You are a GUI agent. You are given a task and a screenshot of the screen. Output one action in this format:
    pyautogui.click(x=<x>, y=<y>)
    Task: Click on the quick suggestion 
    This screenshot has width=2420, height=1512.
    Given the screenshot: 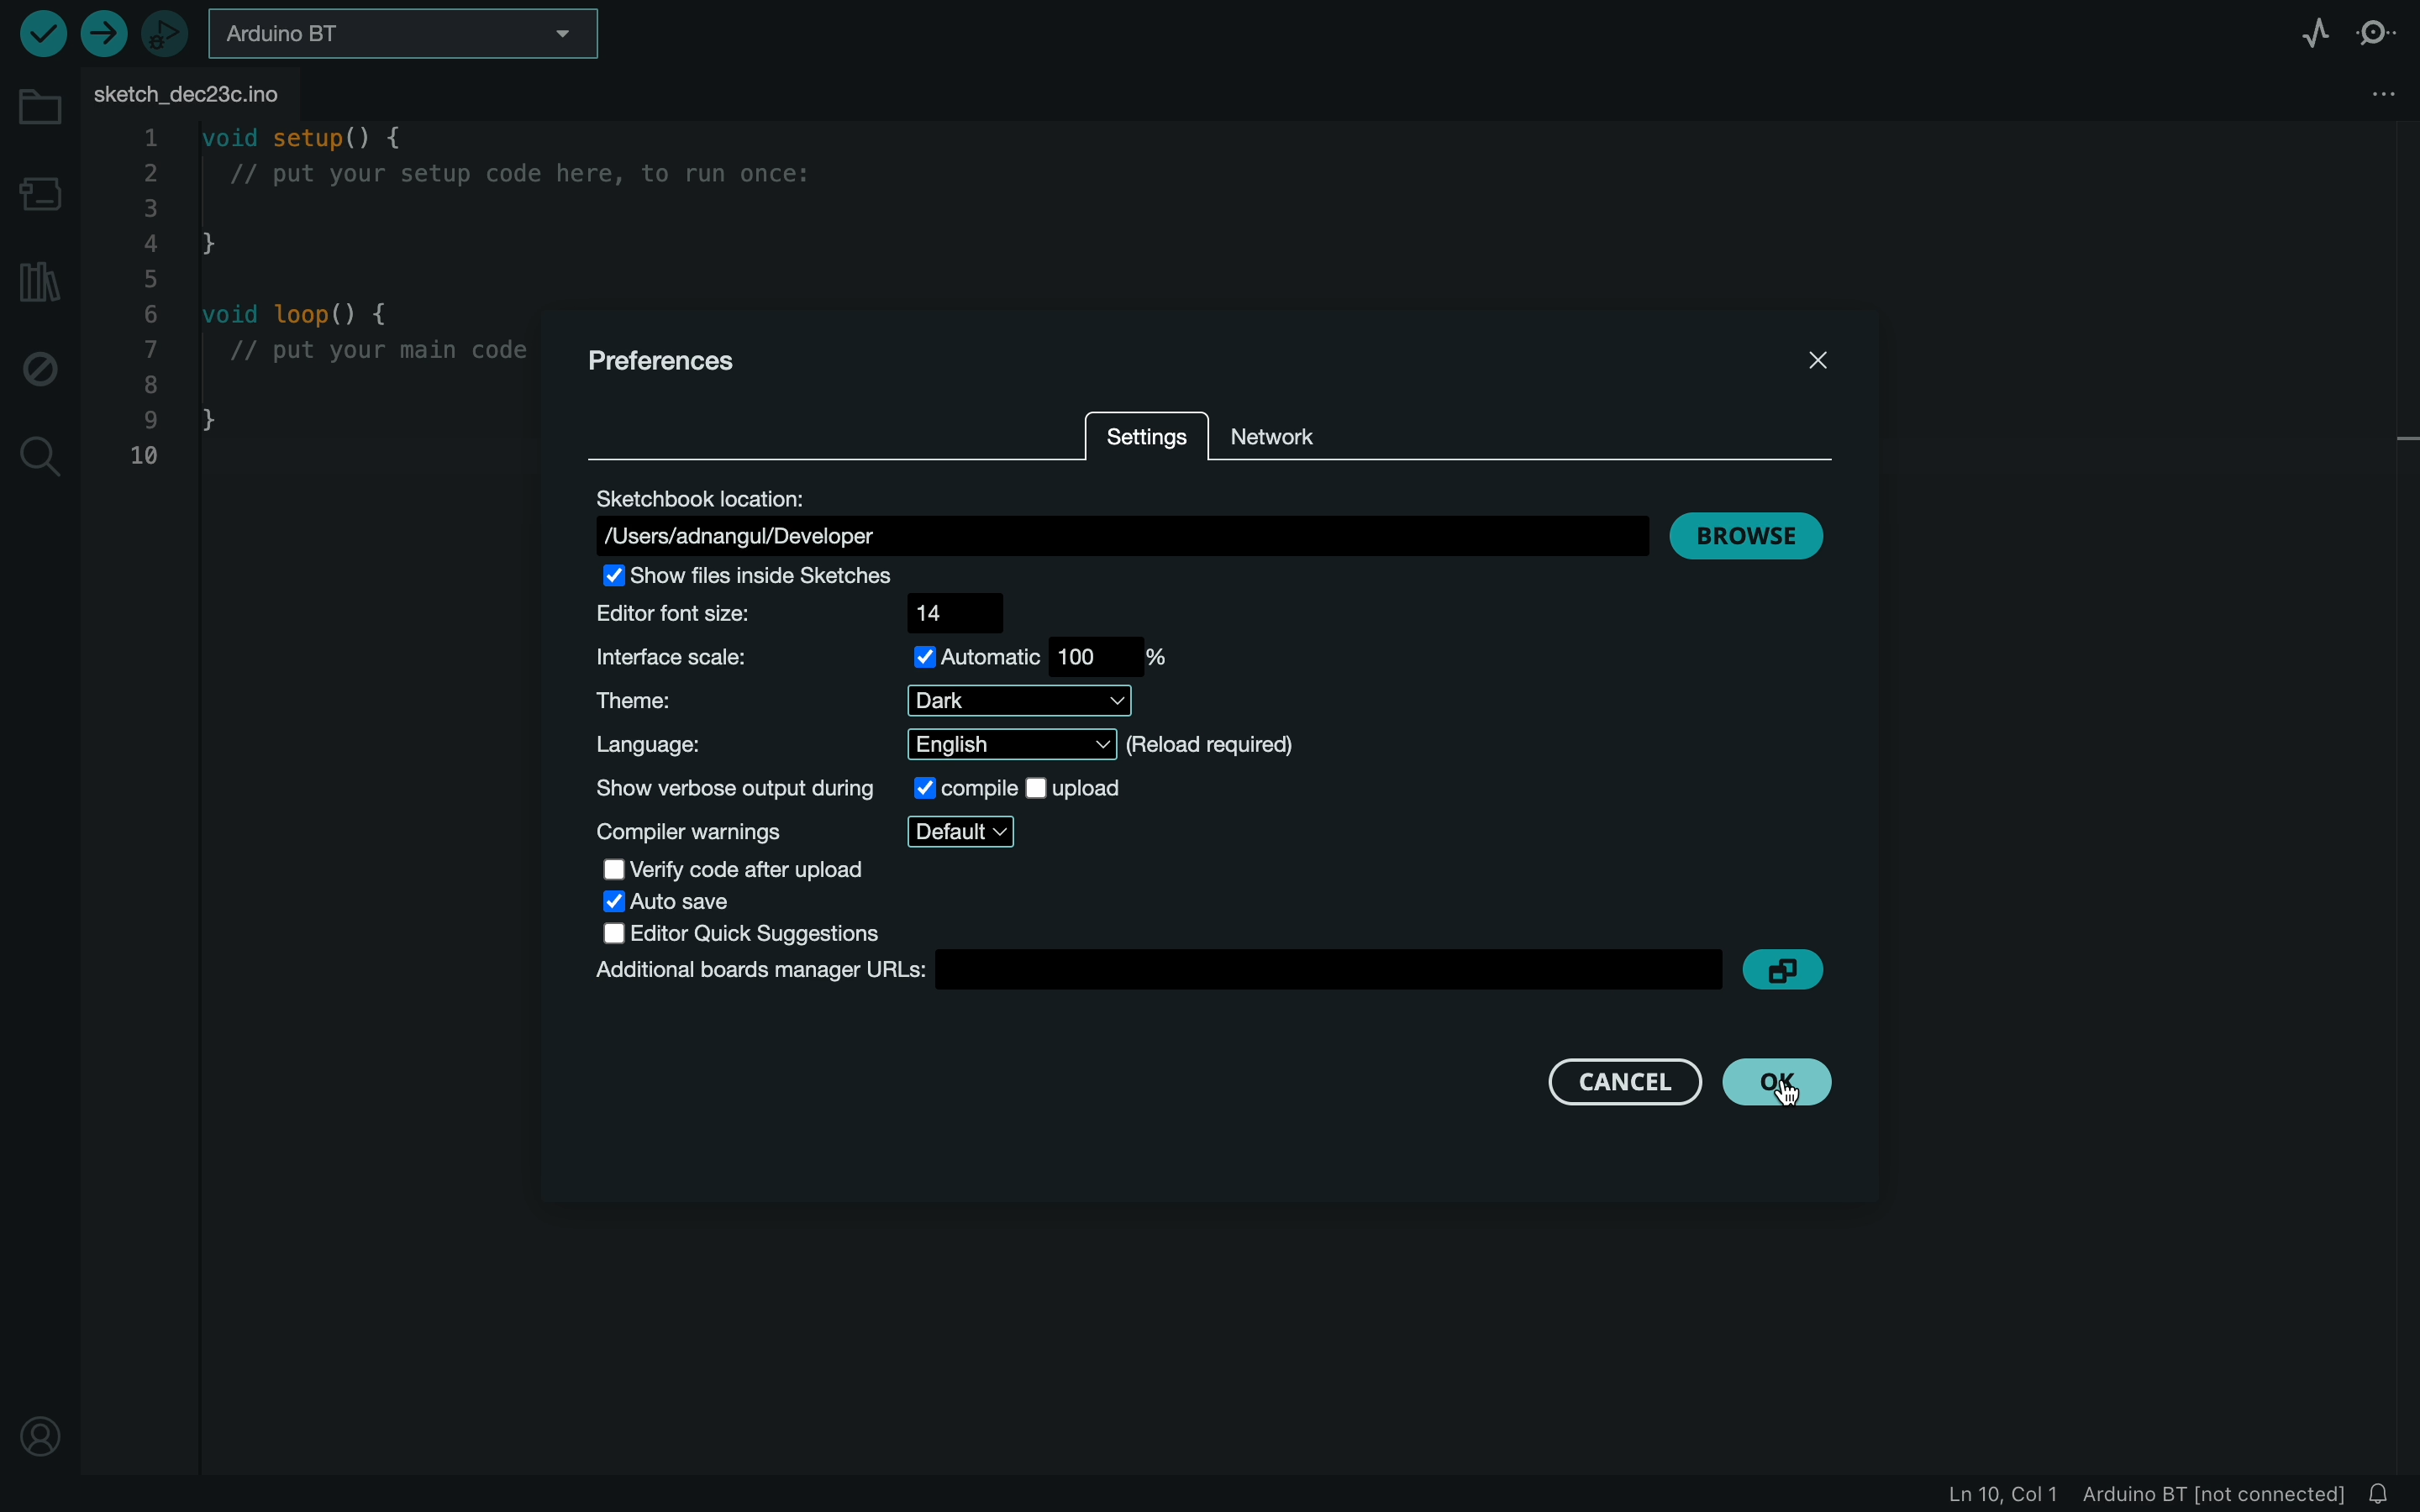 What is the action you would take?
    pyautogui.click(x=732, y=933)
    